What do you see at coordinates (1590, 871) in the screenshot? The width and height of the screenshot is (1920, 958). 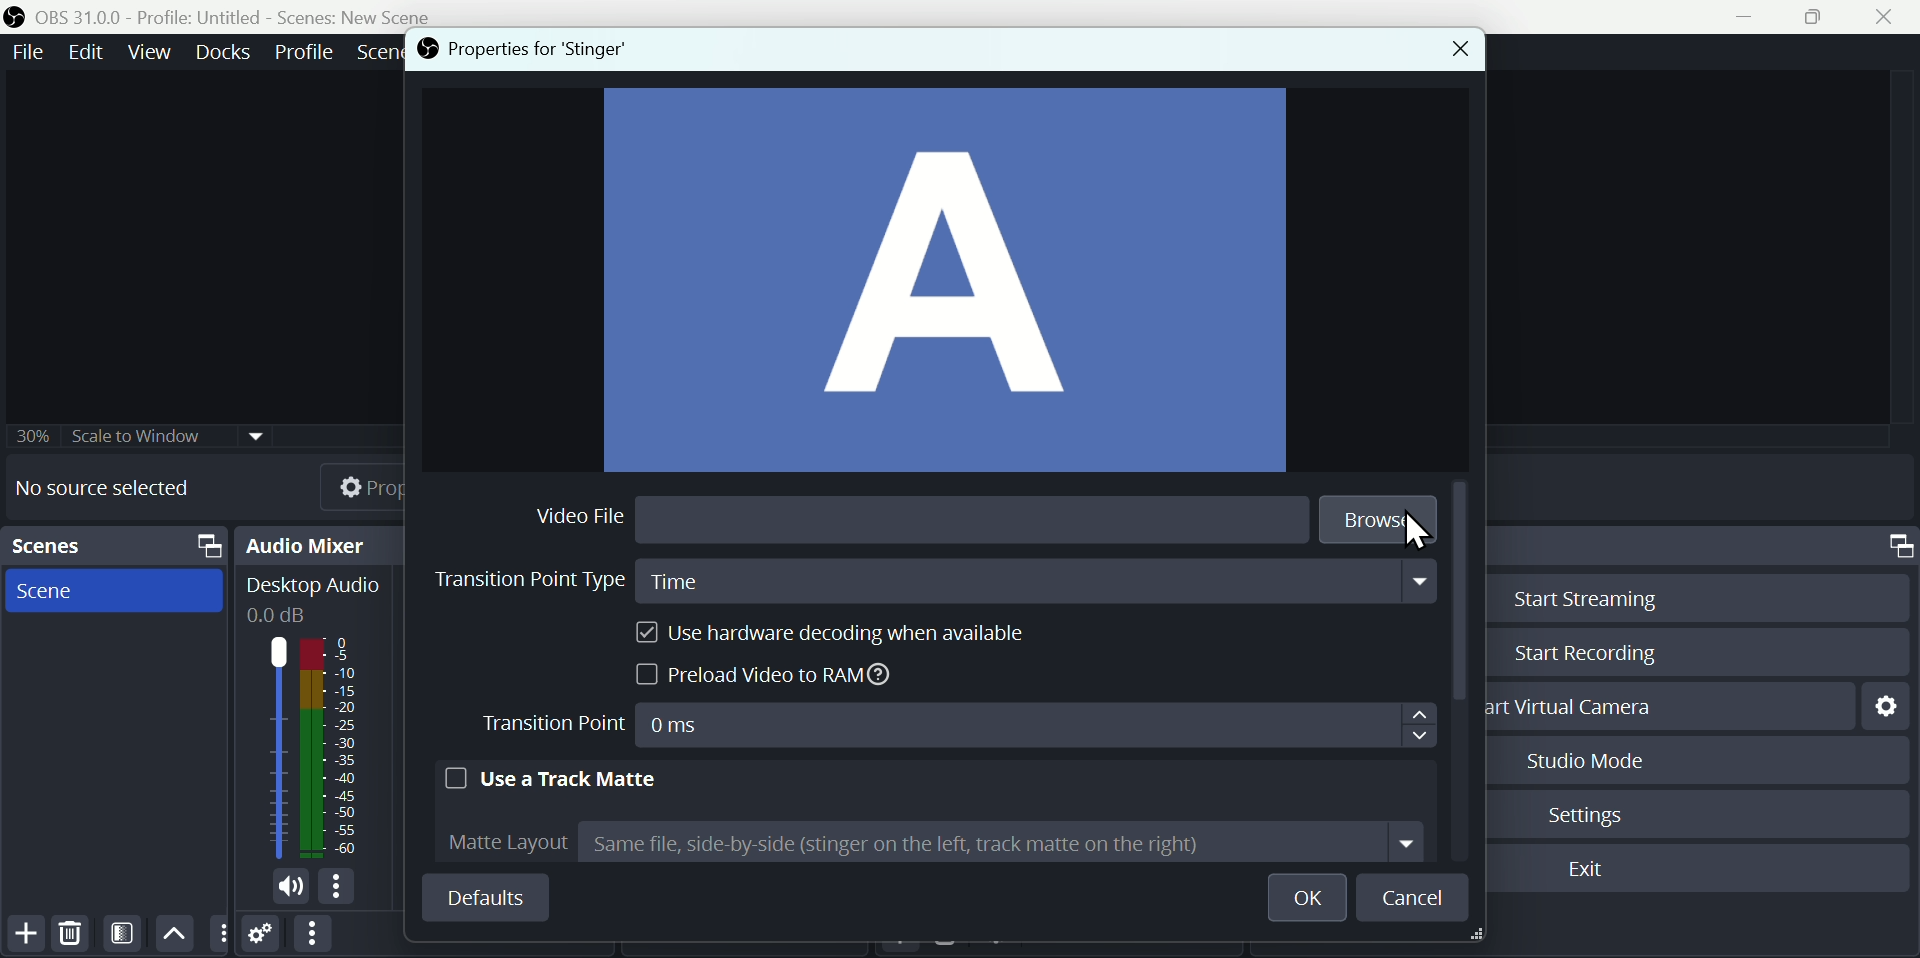 I see `Exit` at bounding box center [1590, 871].